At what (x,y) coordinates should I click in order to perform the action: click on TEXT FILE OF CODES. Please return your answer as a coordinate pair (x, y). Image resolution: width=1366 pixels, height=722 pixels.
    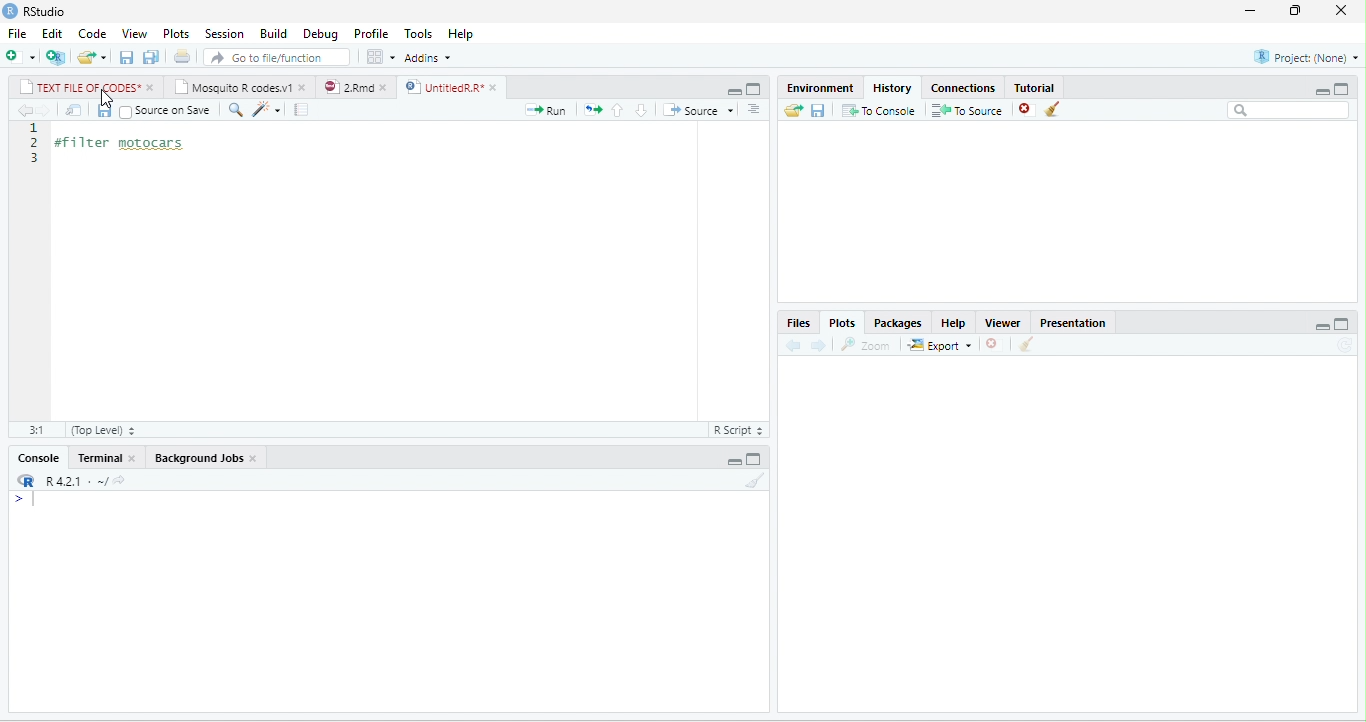
    Looking at the image, I should click on (80, 86).